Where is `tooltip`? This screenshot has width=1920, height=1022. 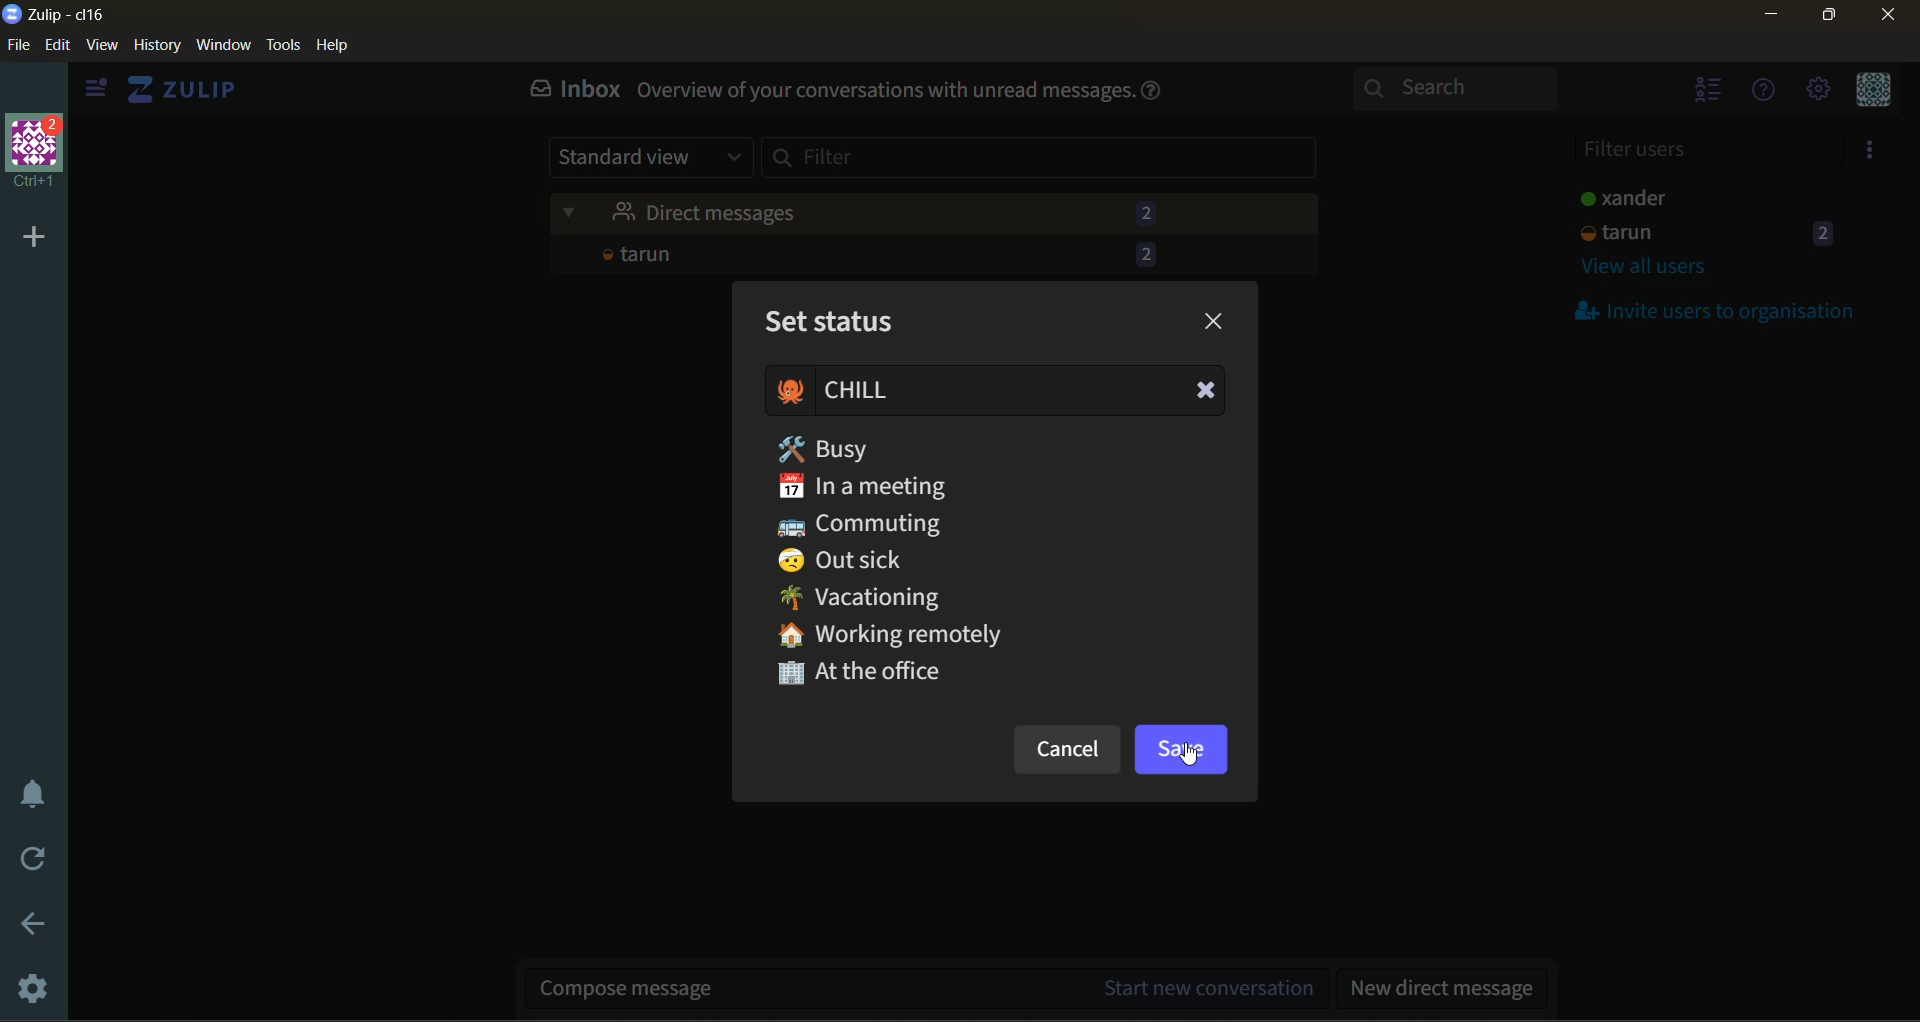 tooltip is located at coordinates (814, 452).